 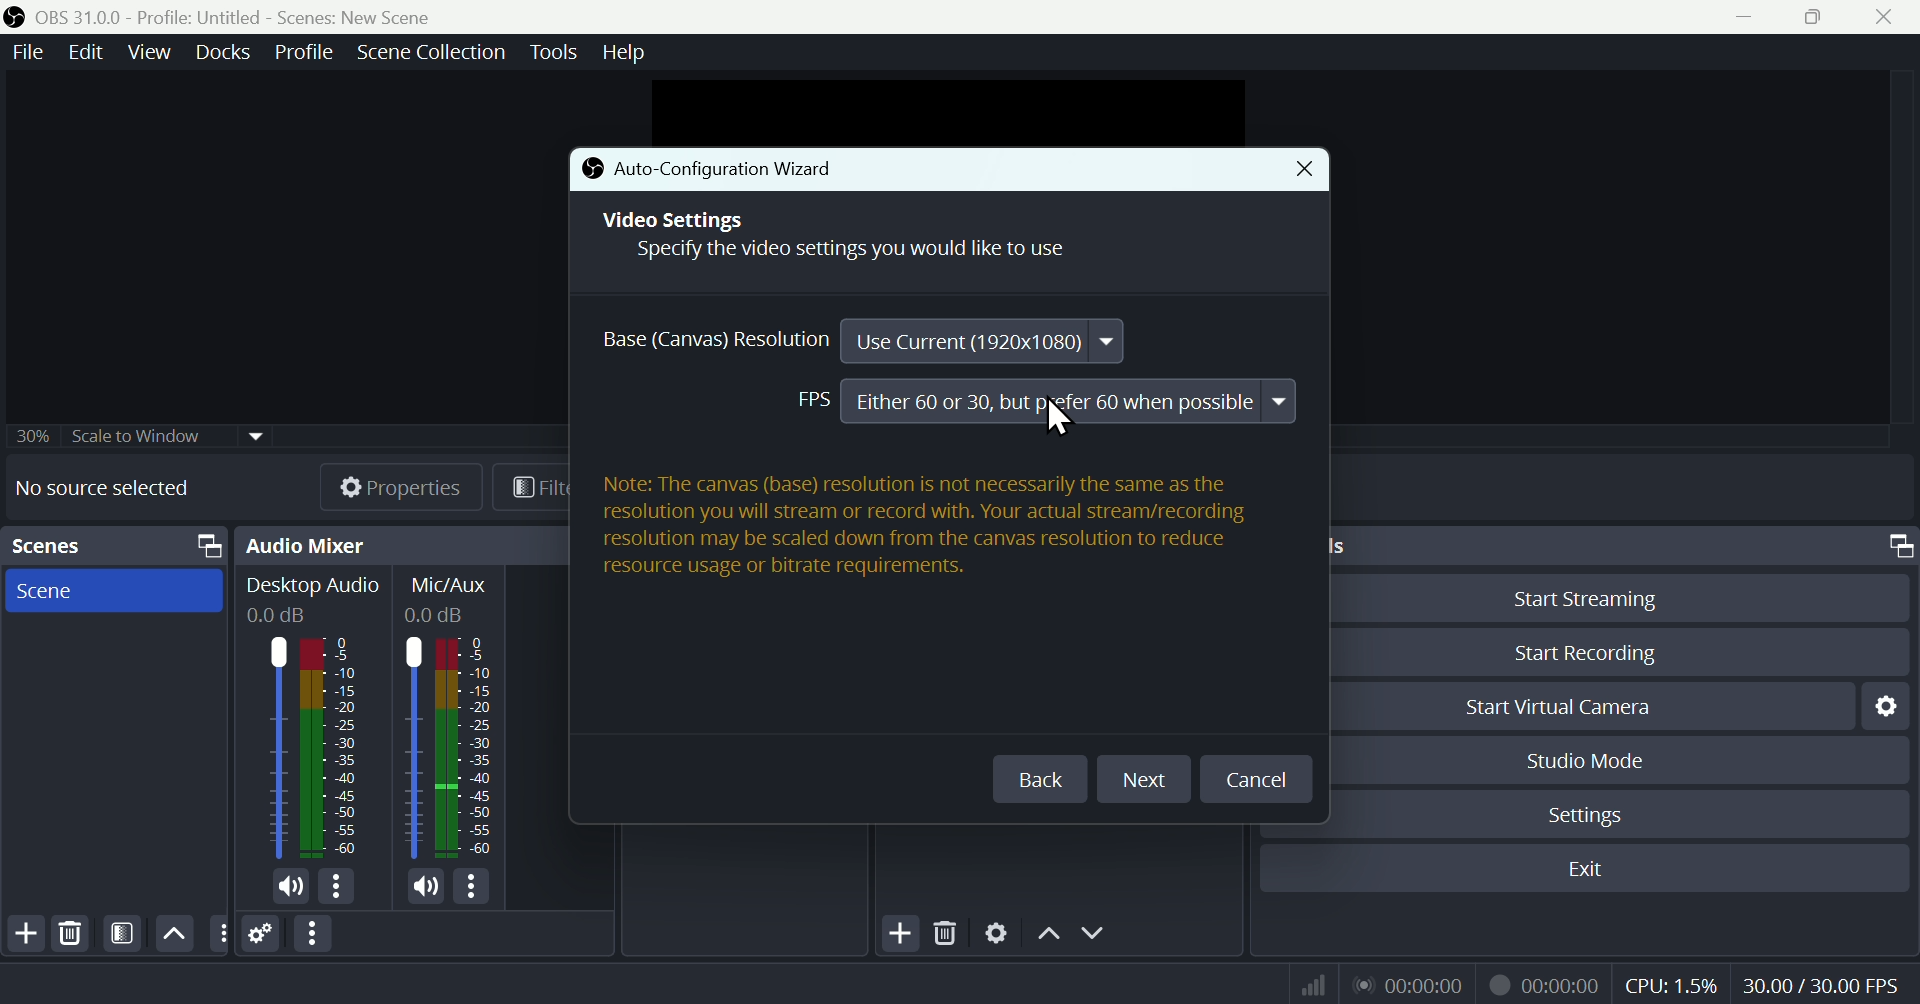 What do you see at coordinates (452, 717) in the screenshot?
I see `Mic/Aux` at bounding box center [452, 717].